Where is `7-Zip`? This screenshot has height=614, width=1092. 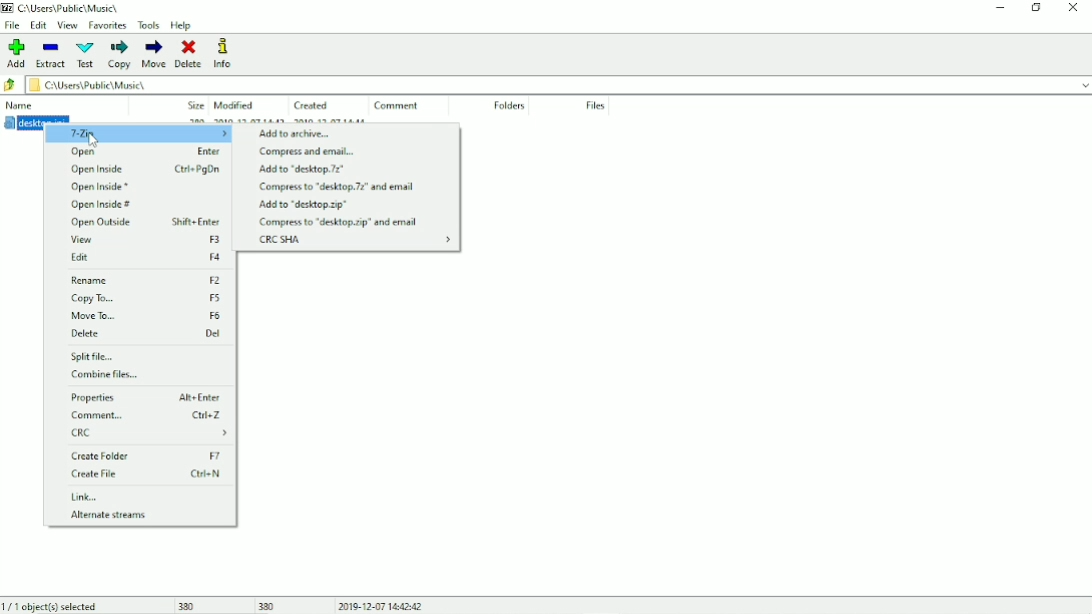 7-Zip is located at coordinates (138, 137).